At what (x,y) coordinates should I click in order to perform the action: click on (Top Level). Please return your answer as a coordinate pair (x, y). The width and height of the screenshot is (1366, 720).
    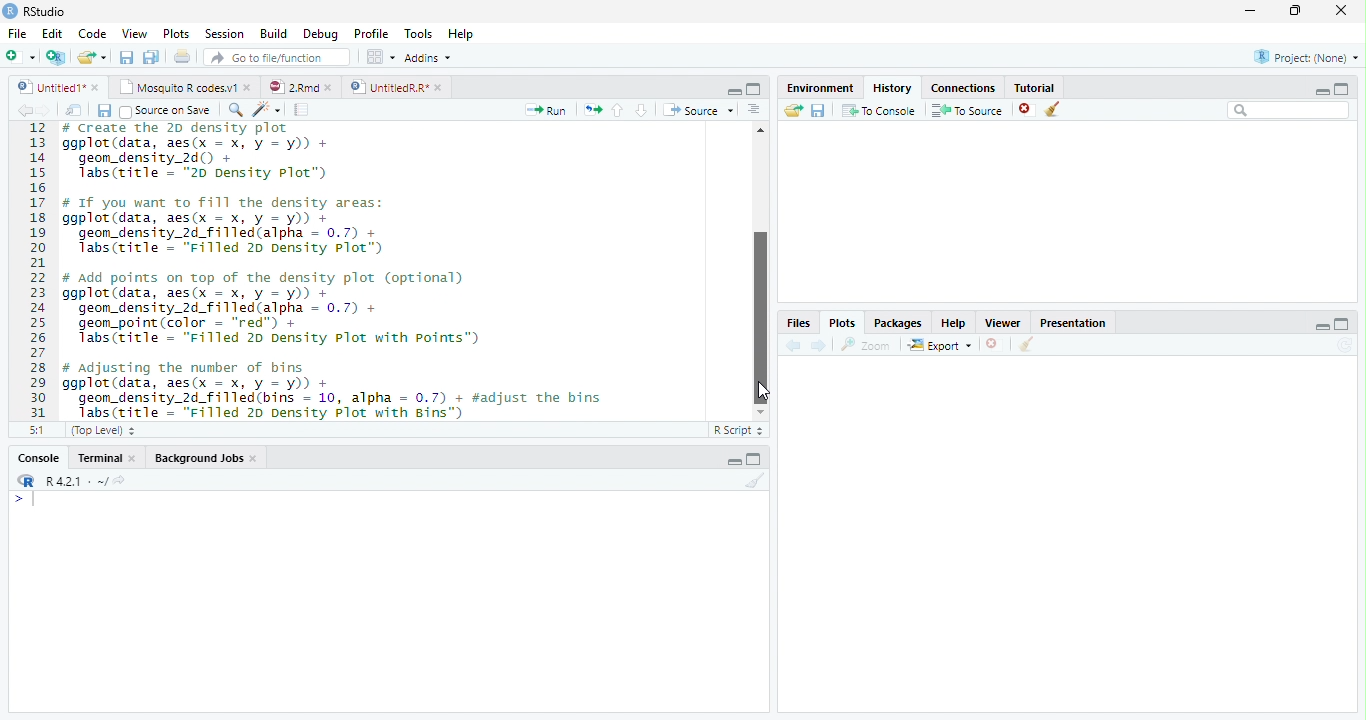
    Looking at the image, I should click on (101, 431).